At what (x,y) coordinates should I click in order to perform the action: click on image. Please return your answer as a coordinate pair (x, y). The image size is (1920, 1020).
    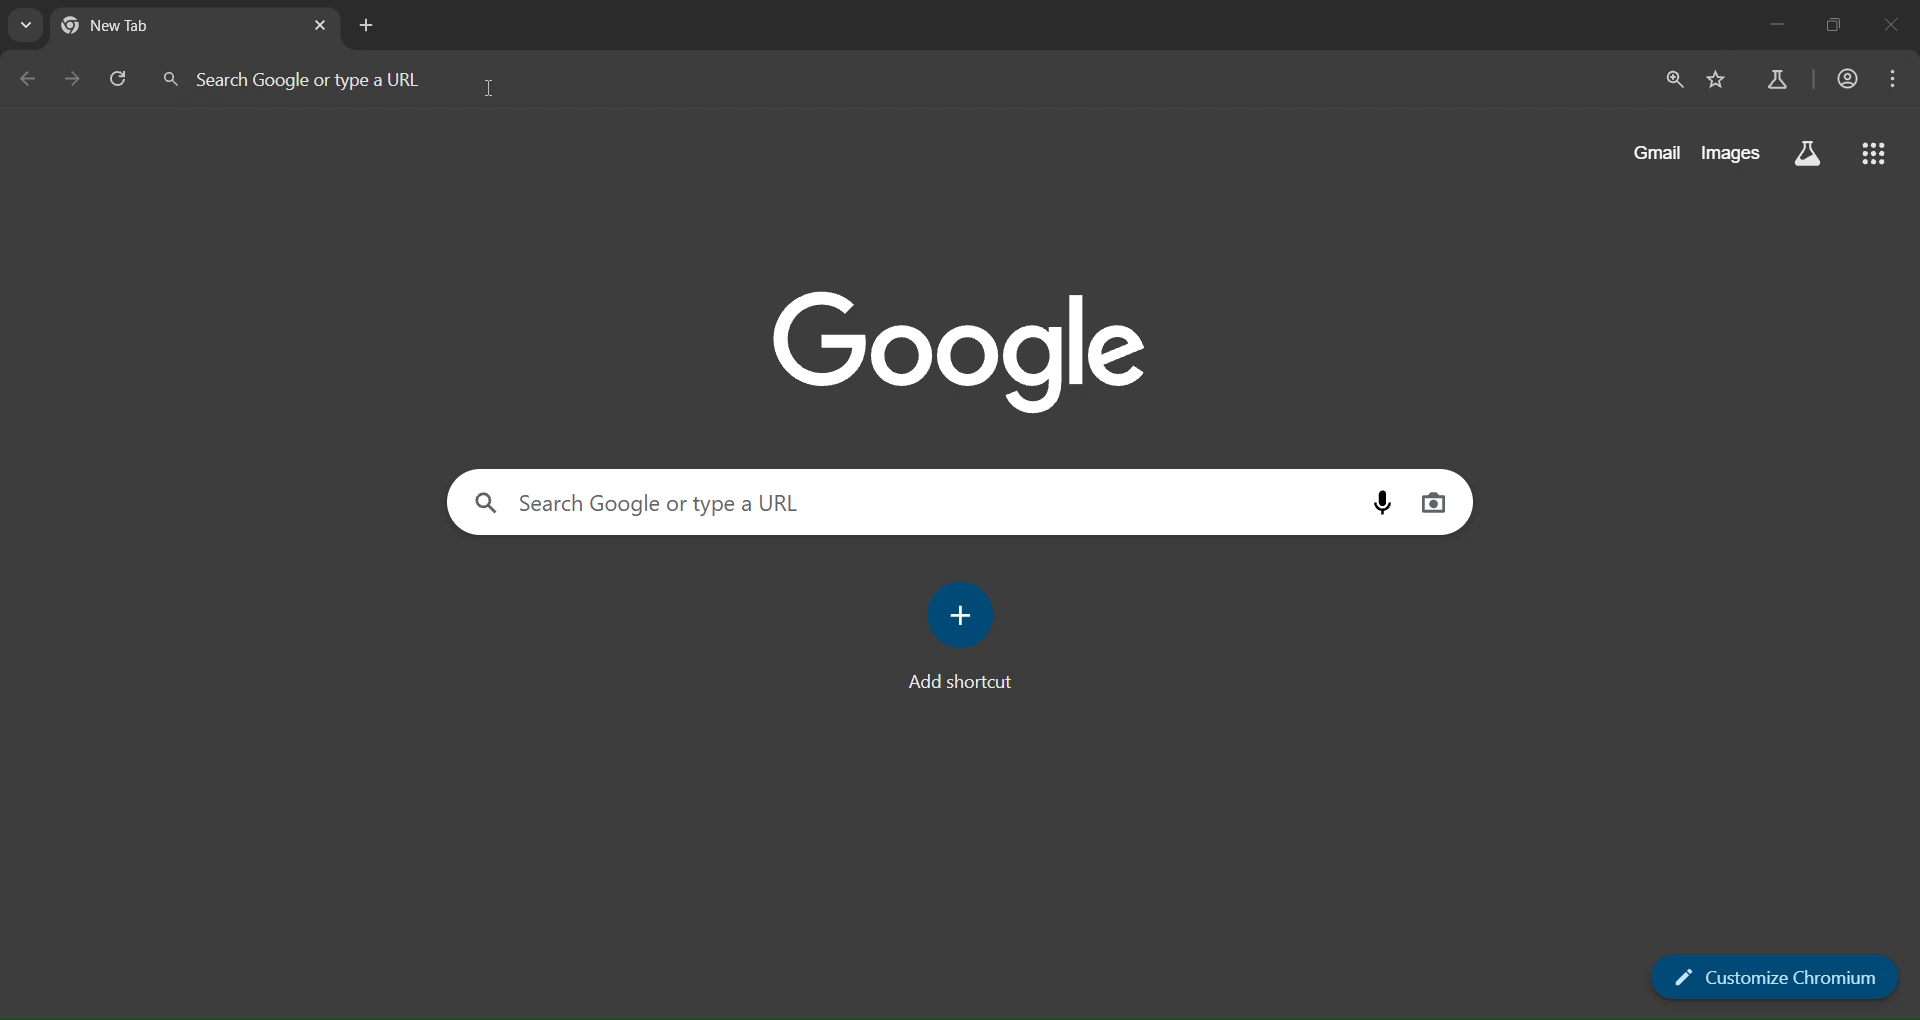
    Looking at the image, I should click on (964, 351).